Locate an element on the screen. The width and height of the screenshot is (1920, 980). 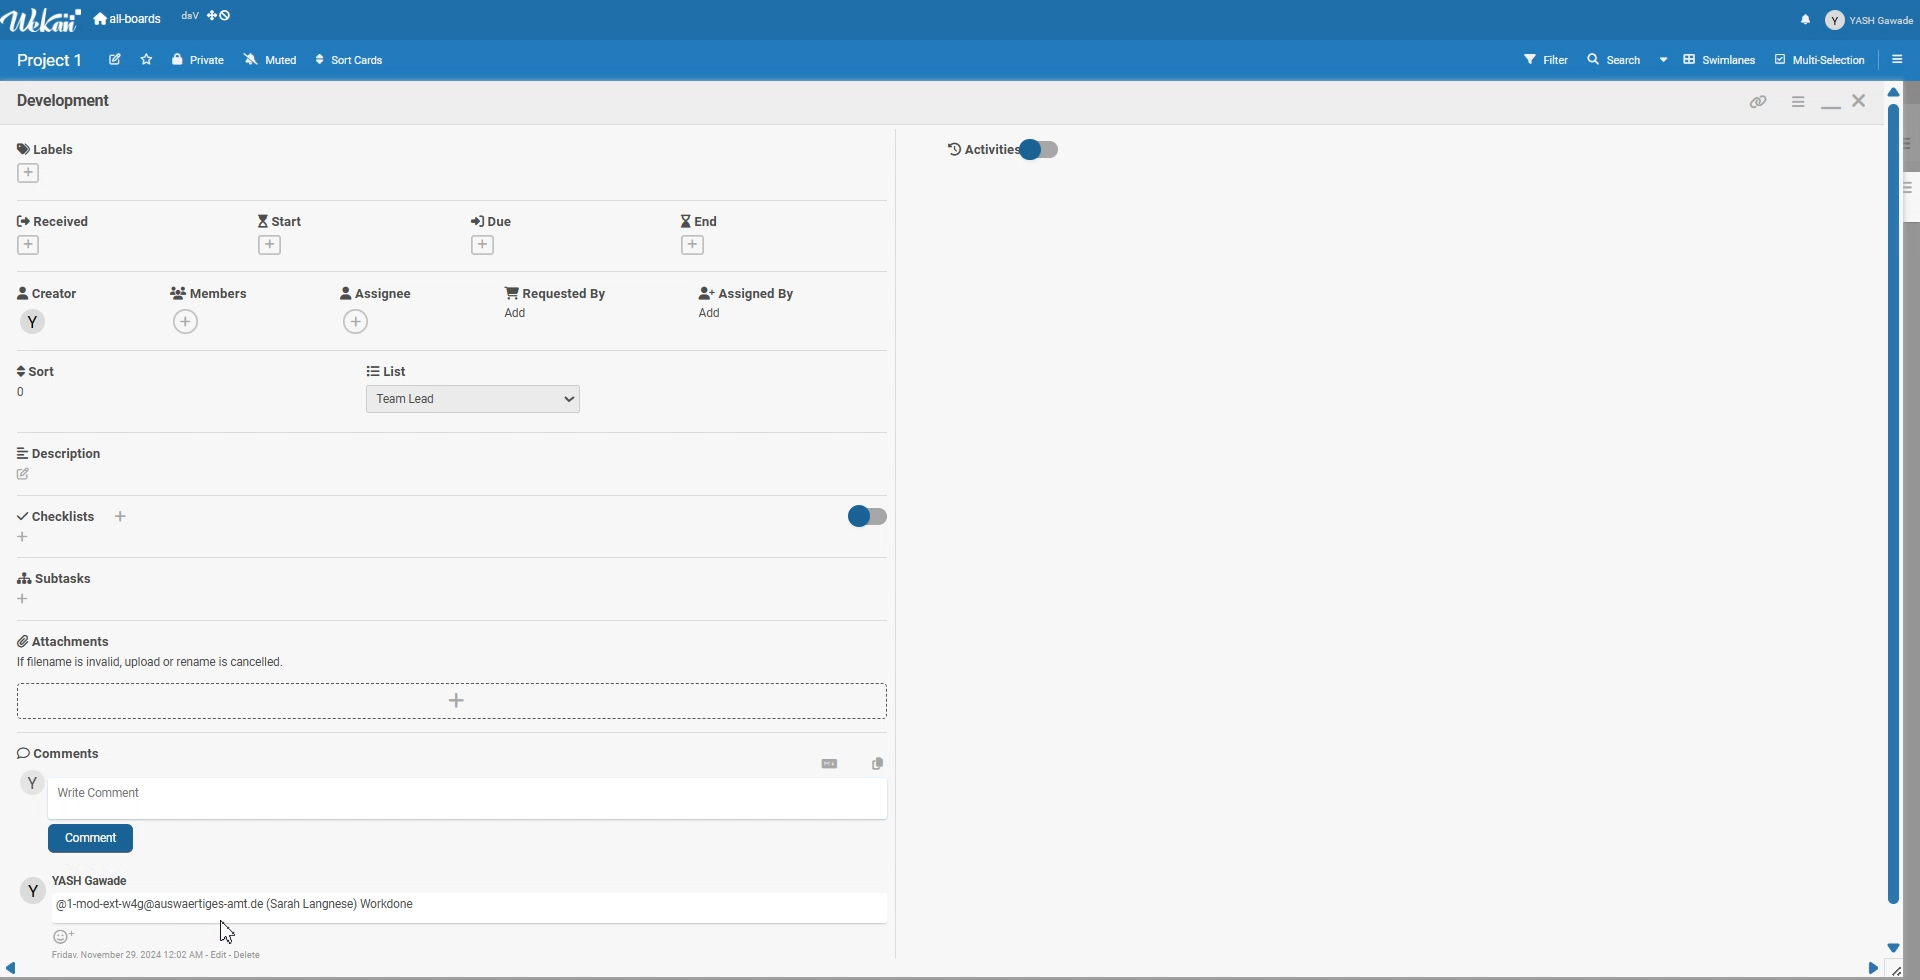
Add End Date is located at coordinates (700, 219).